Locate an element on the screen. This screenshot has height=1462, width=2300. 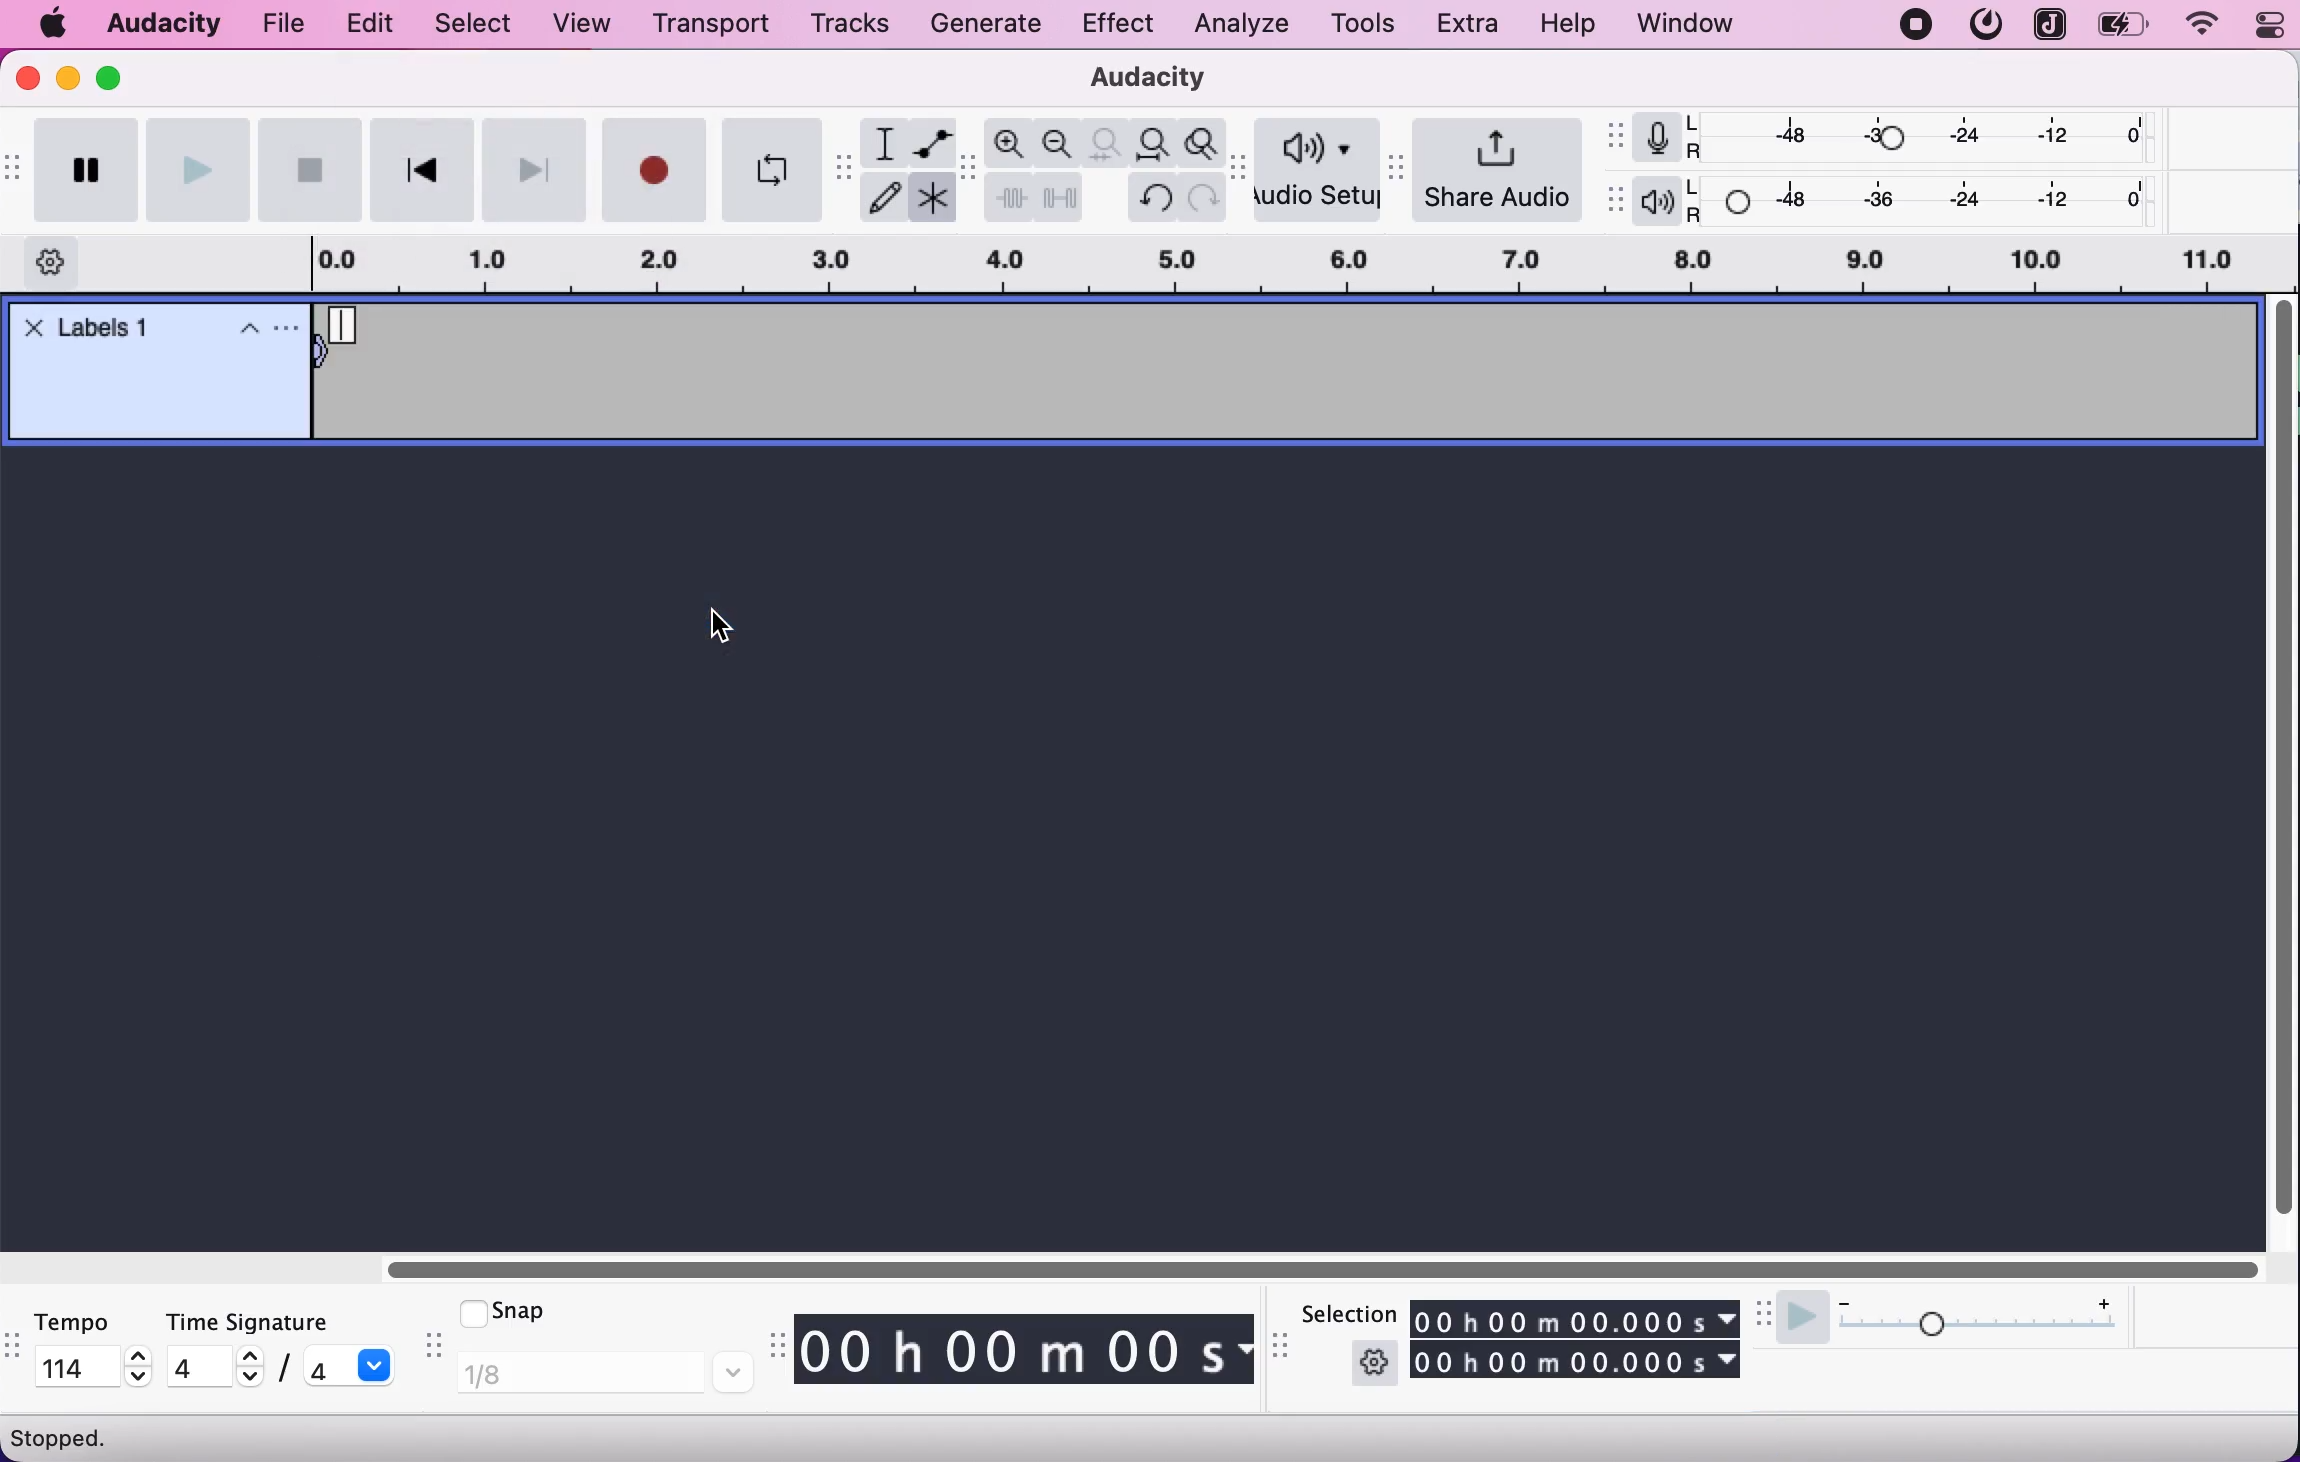
audacity playback meter toolbar is located at coordinates (1613, 201).